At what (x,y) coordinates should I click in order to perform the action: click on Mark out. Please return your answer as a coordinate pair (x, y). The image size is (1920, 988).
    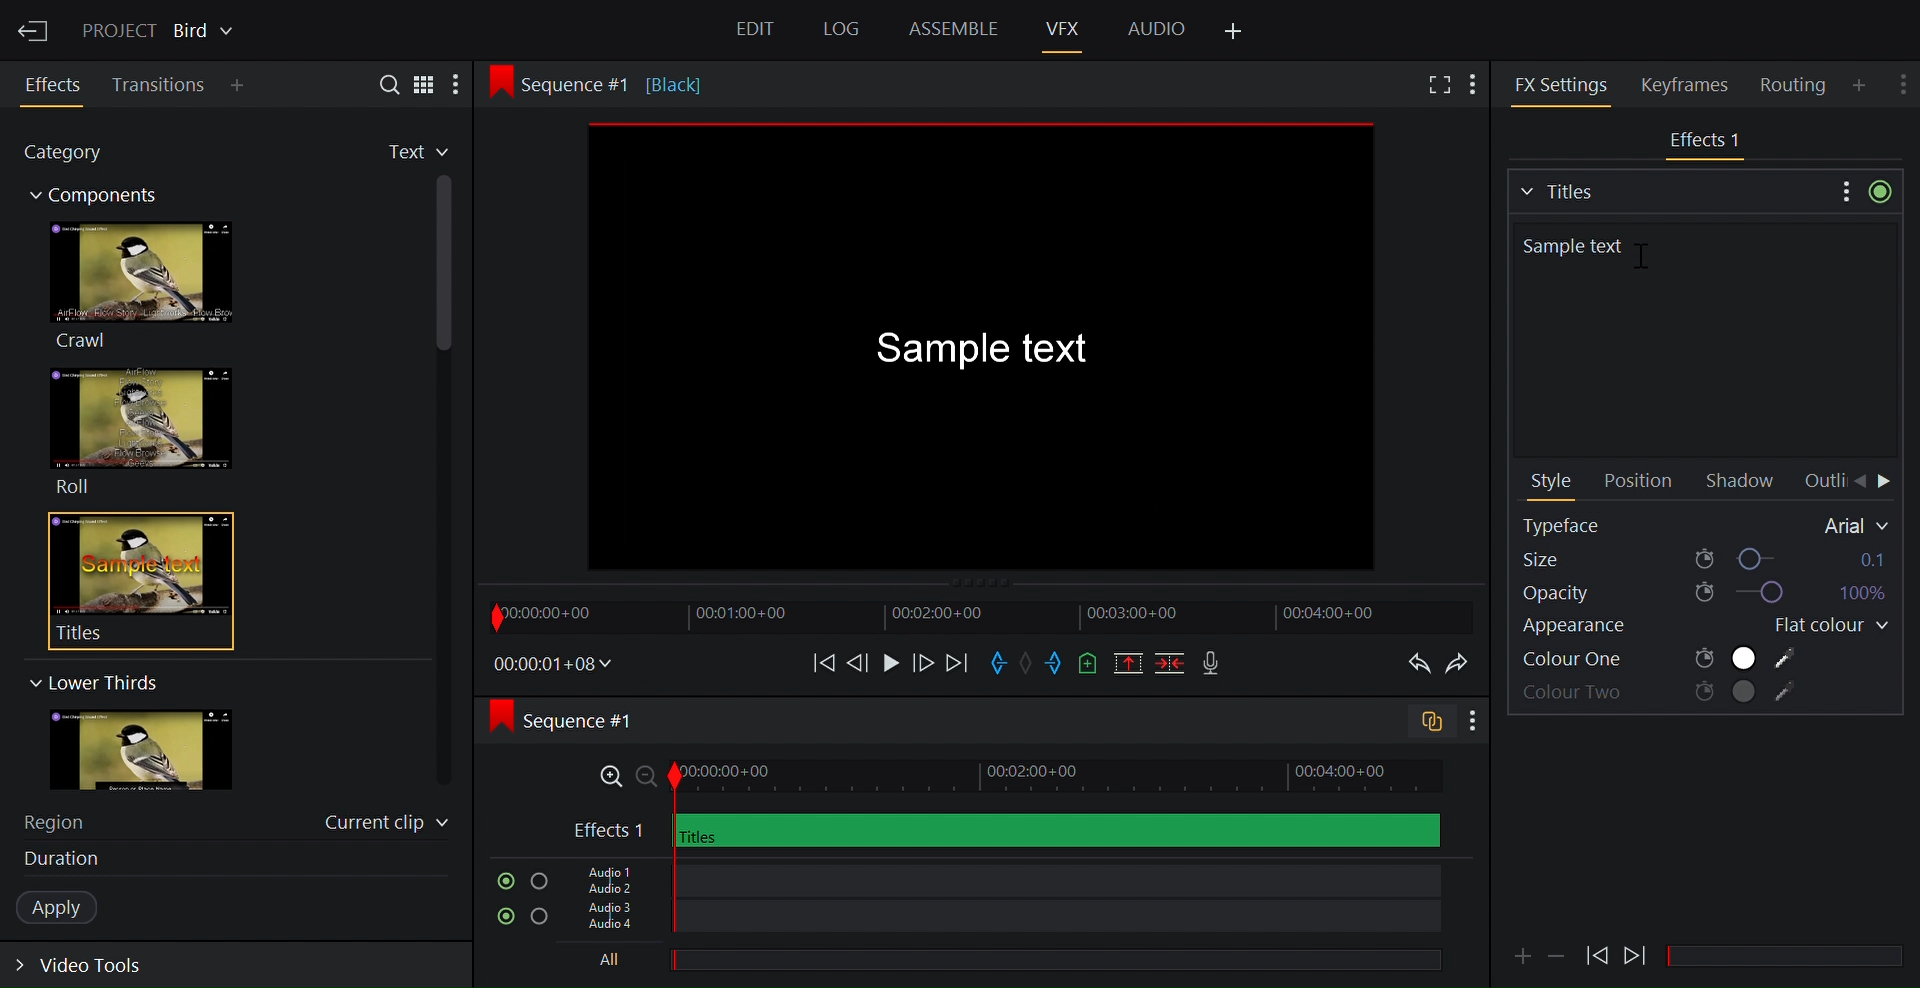
    Looking at the image, I should click on (1055, 664).